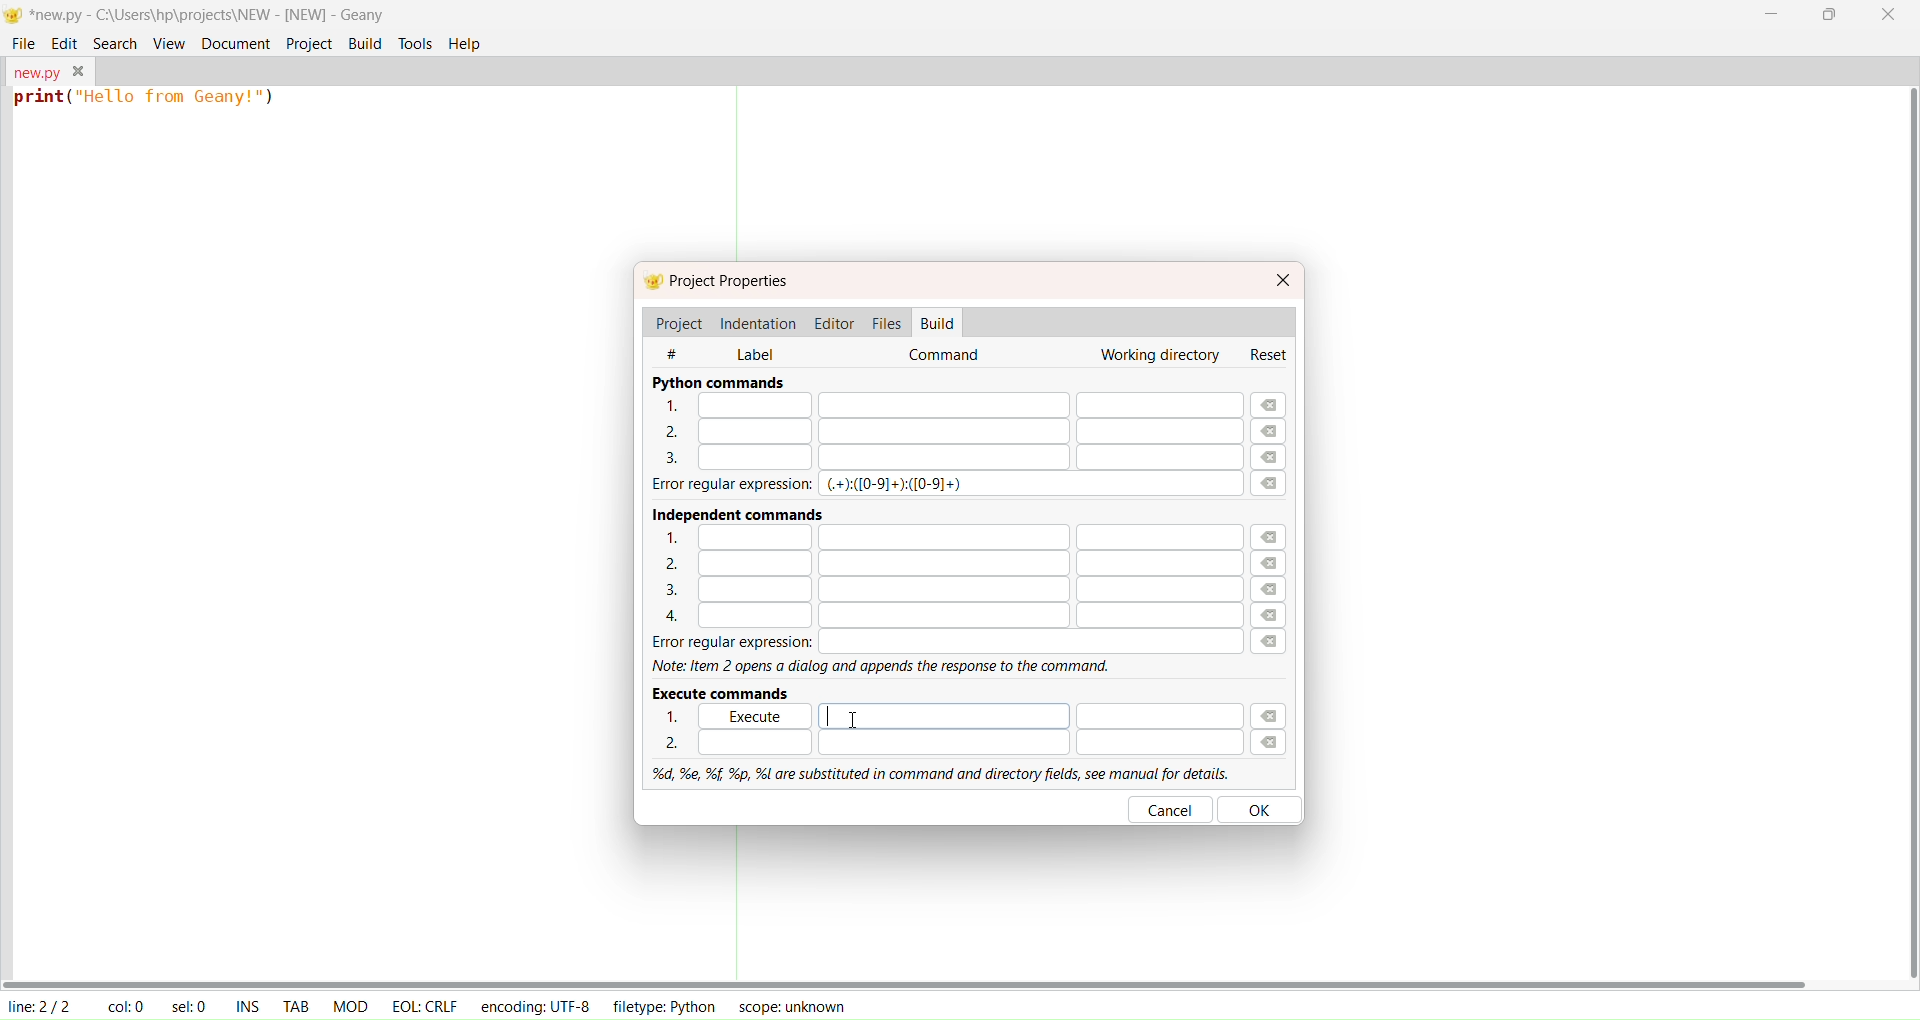 This screenshot has height=1020, width=1920. Describe the element at coordinates (192, 1006) in the screenshot. I see `set: 0` at that location.